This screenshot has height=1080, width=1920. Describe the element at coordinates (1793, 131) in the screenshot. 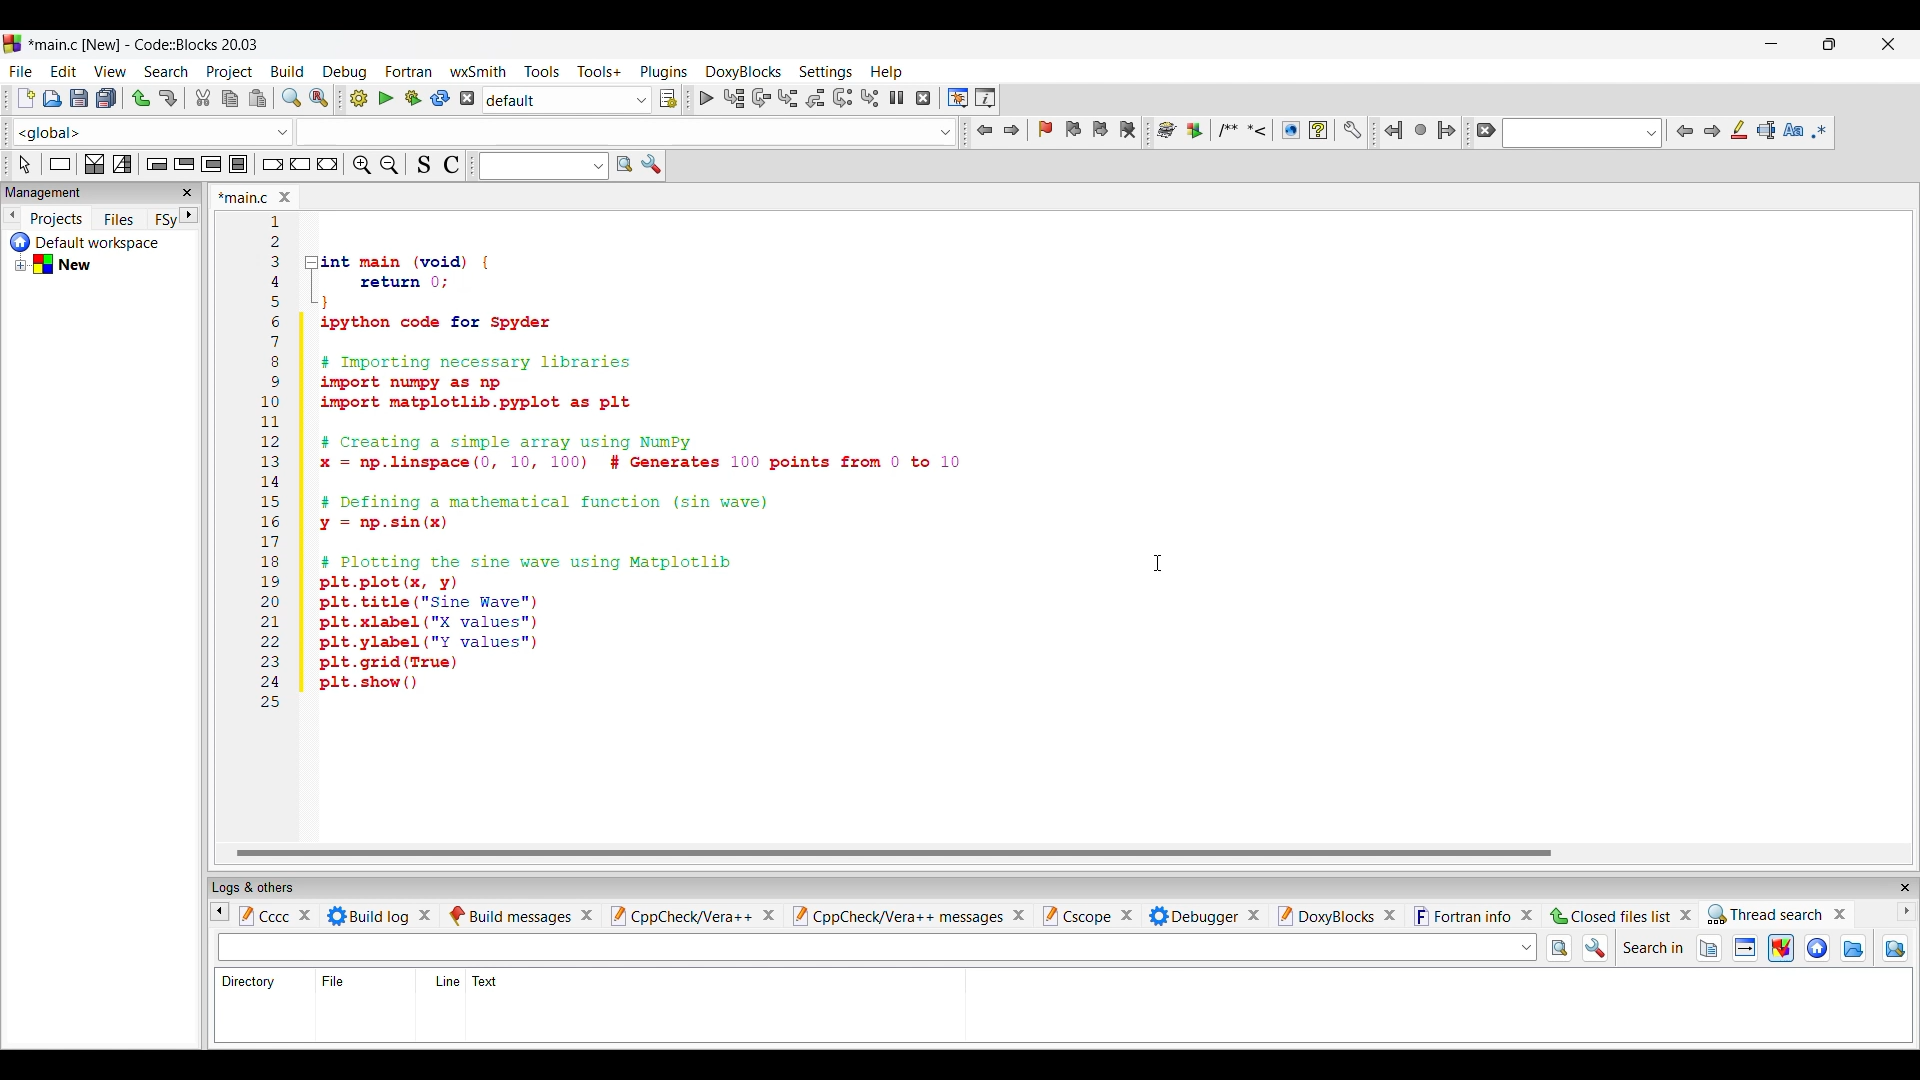

I see `Match case` at that location.